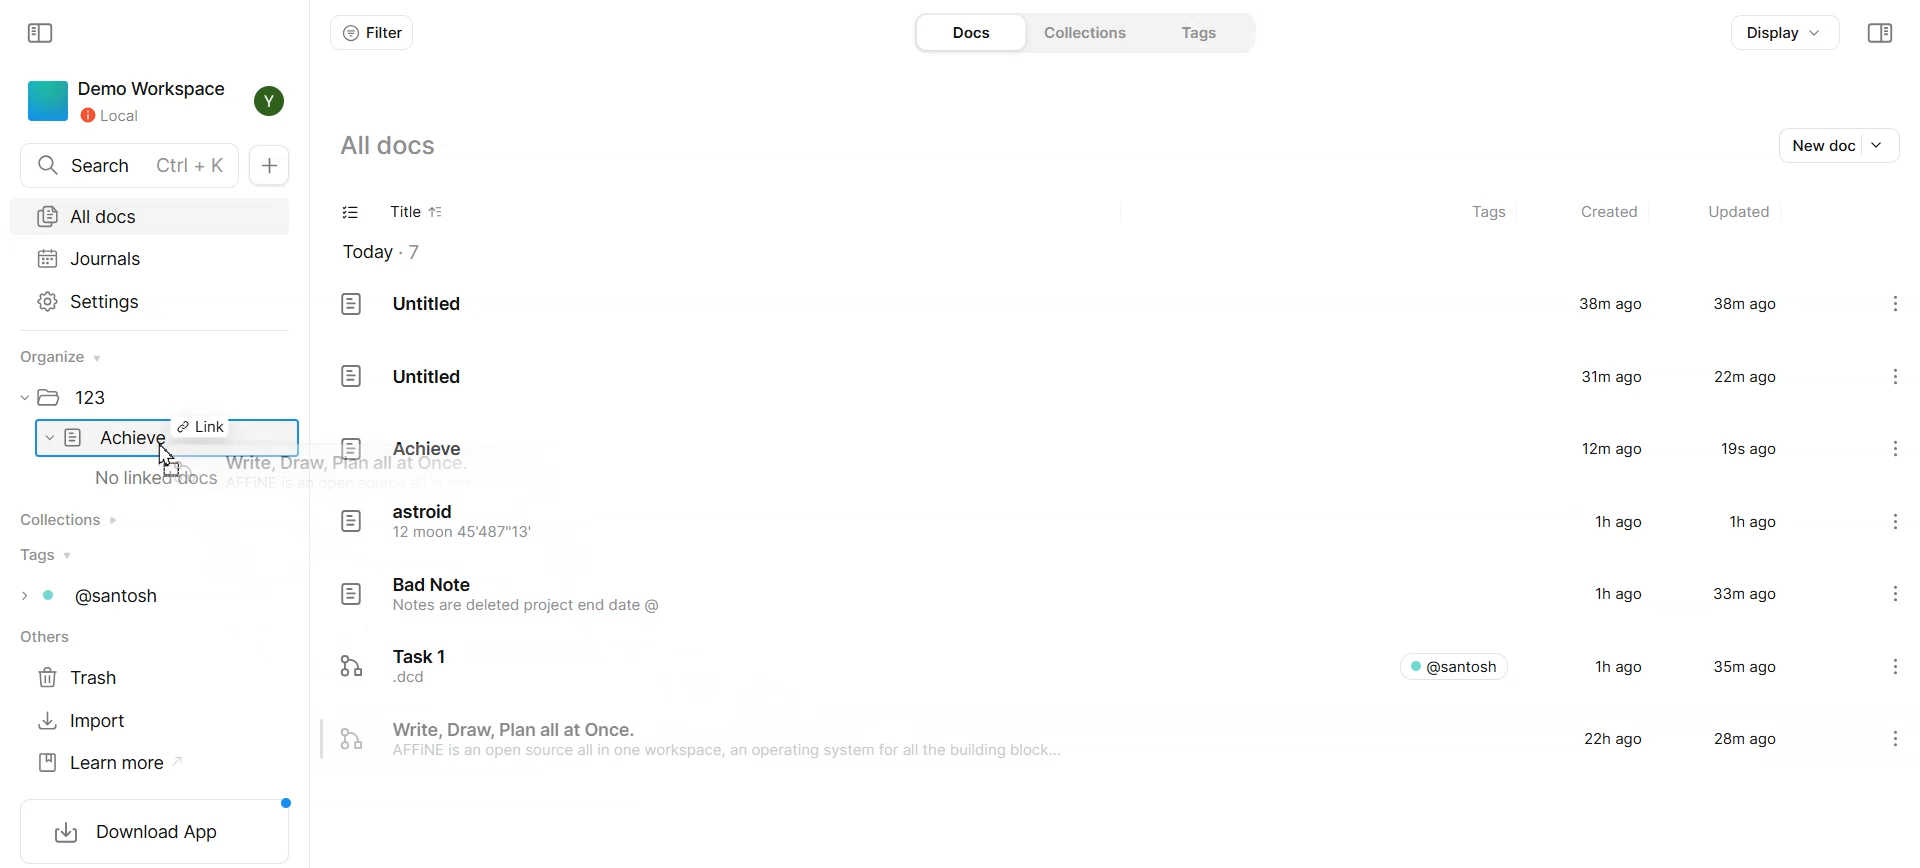 This screenshot has width=1920, height=868. I want to click on Docs, so click(969, 32).